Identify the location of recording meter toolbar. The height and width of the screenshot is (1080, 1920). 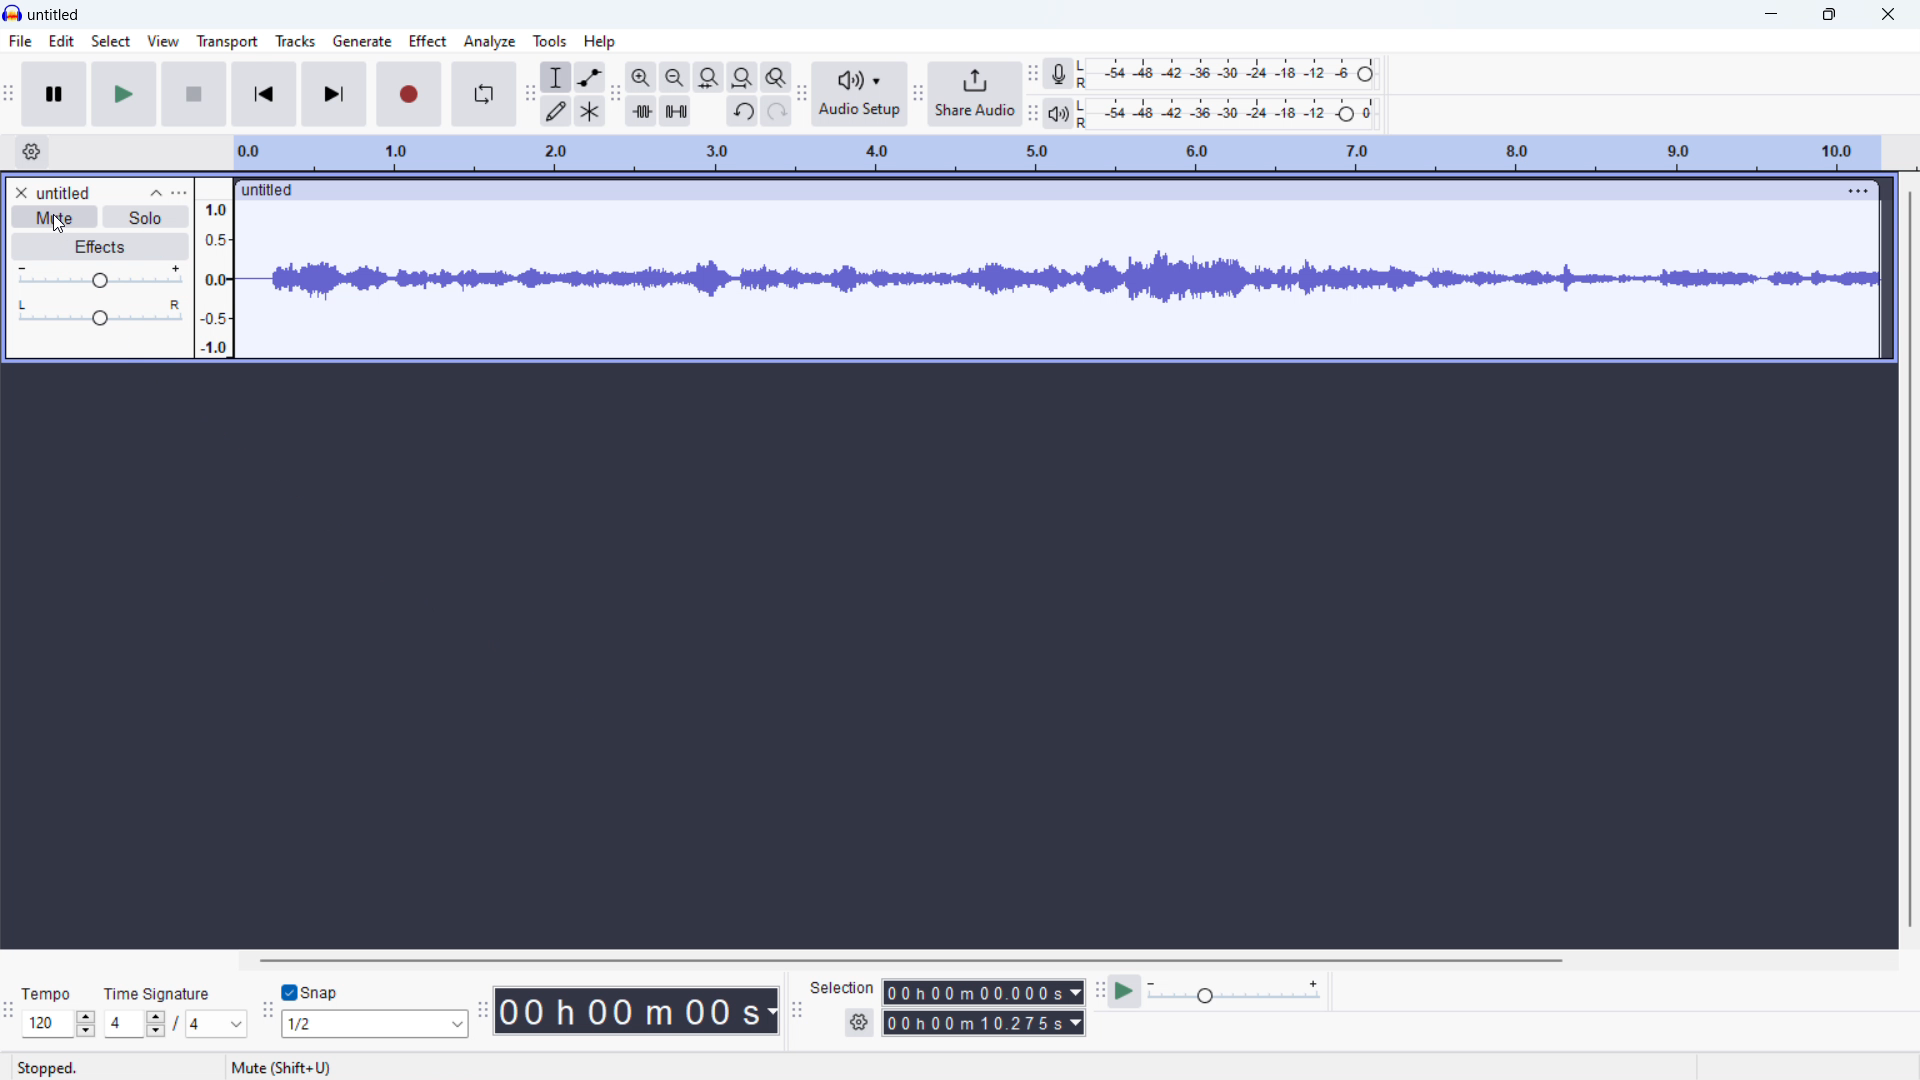
(1034, 73).